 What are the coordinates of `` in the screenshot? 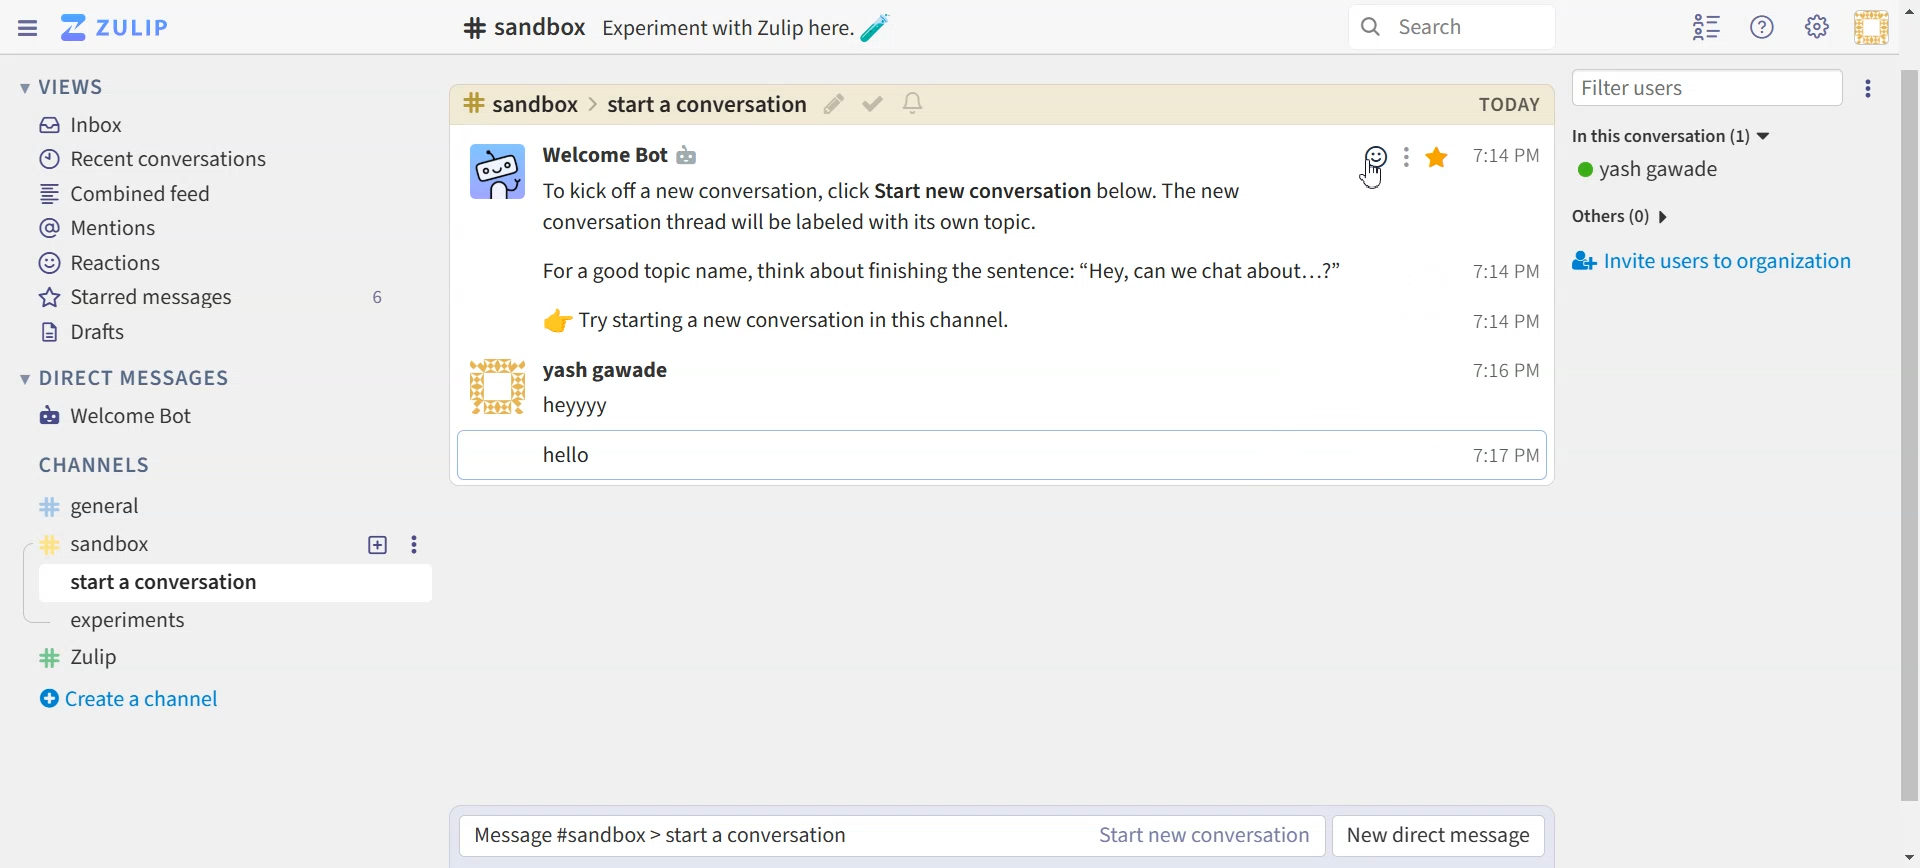 It's located at (750, 27).